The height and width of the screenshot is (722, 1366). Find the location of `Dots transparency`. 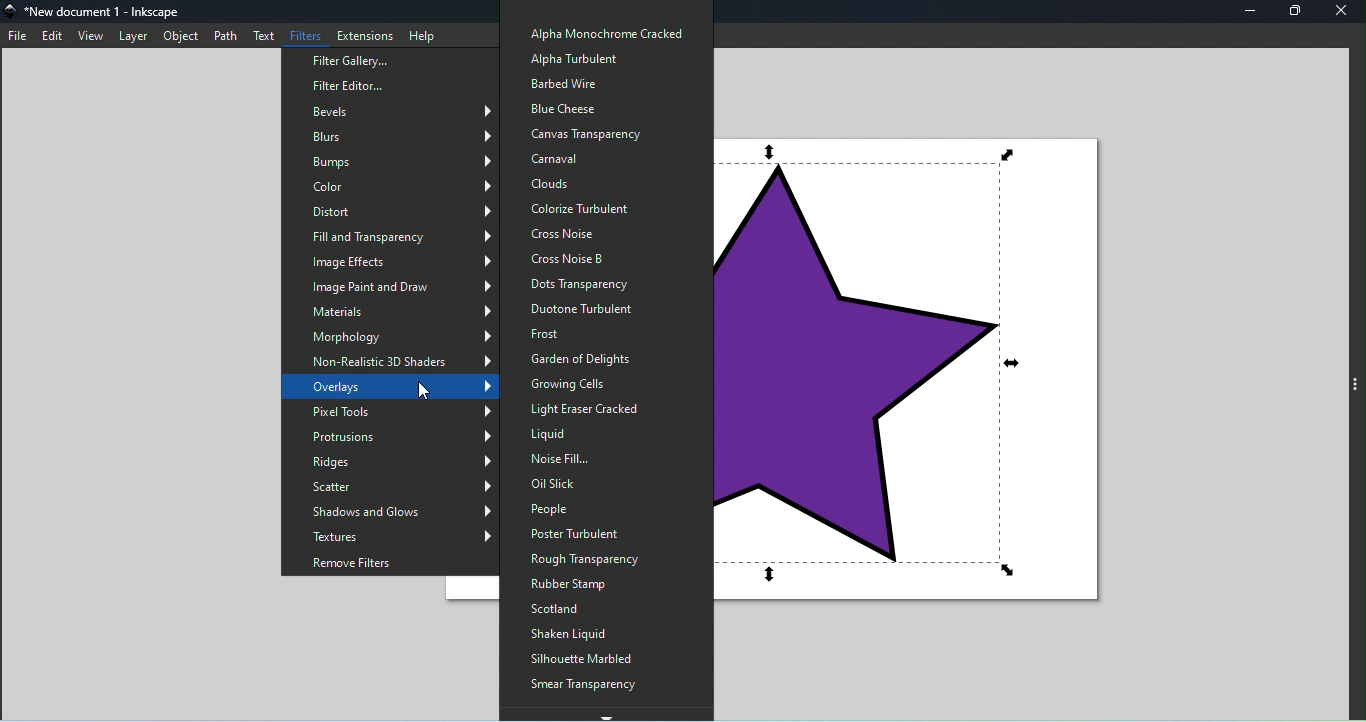

Dots transparency is located at coordinates (596, 284).